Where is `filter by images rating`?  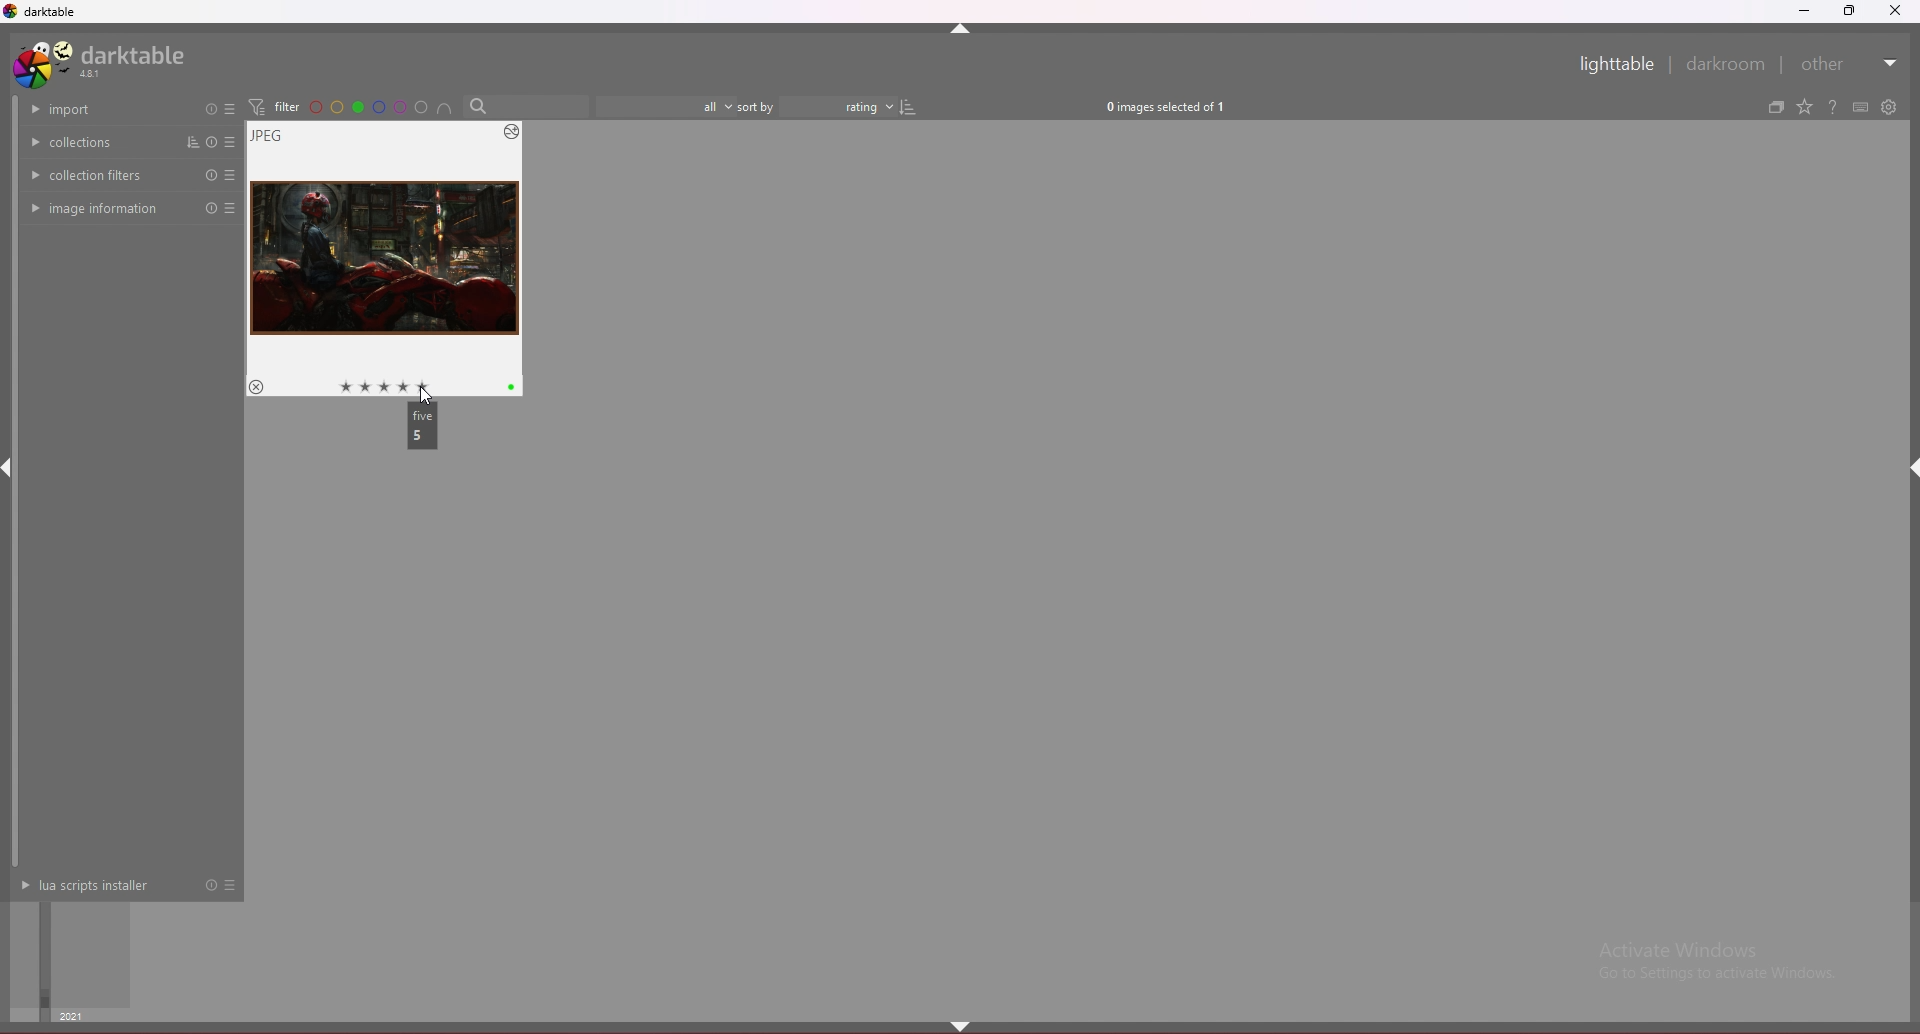 filter by images rating is located at coordinates (665, 107).